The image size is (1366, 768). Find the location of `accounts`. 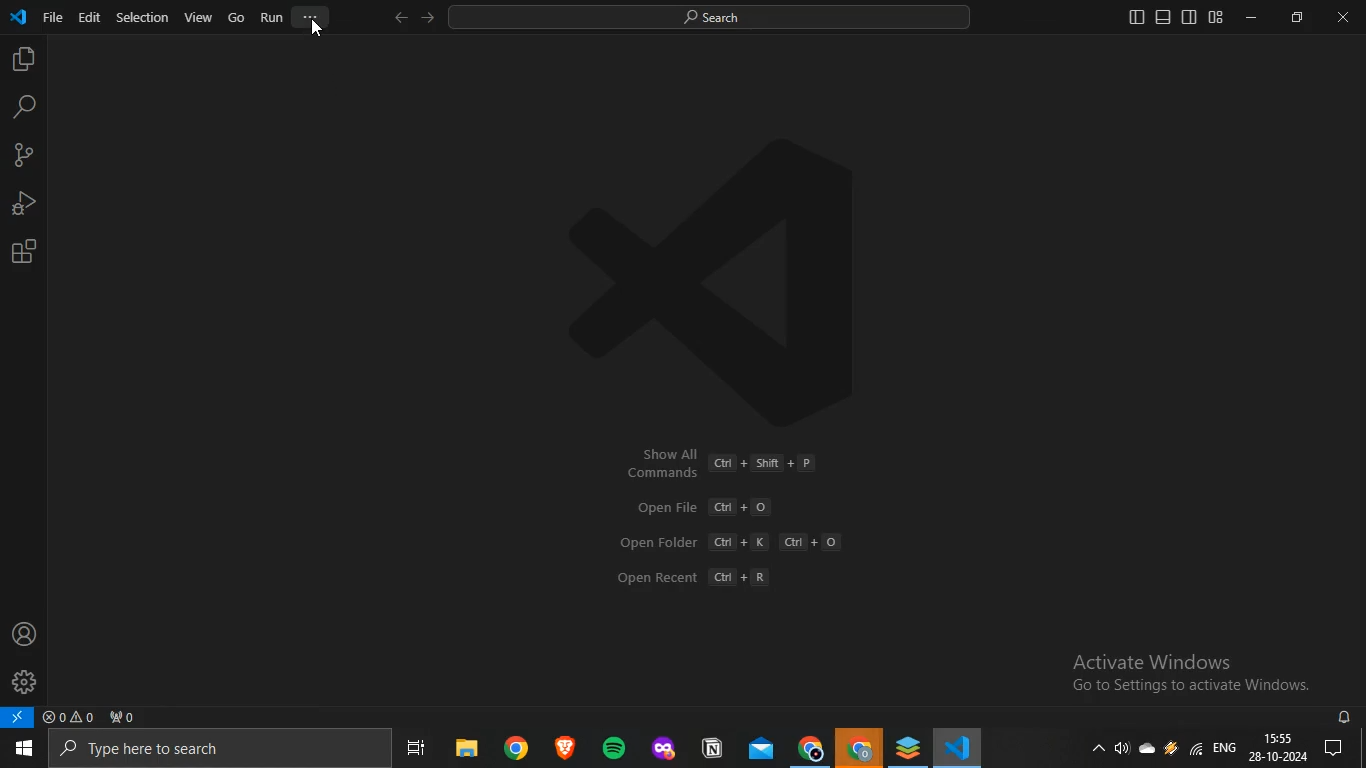

accounts is located at coordinates (23, 633).